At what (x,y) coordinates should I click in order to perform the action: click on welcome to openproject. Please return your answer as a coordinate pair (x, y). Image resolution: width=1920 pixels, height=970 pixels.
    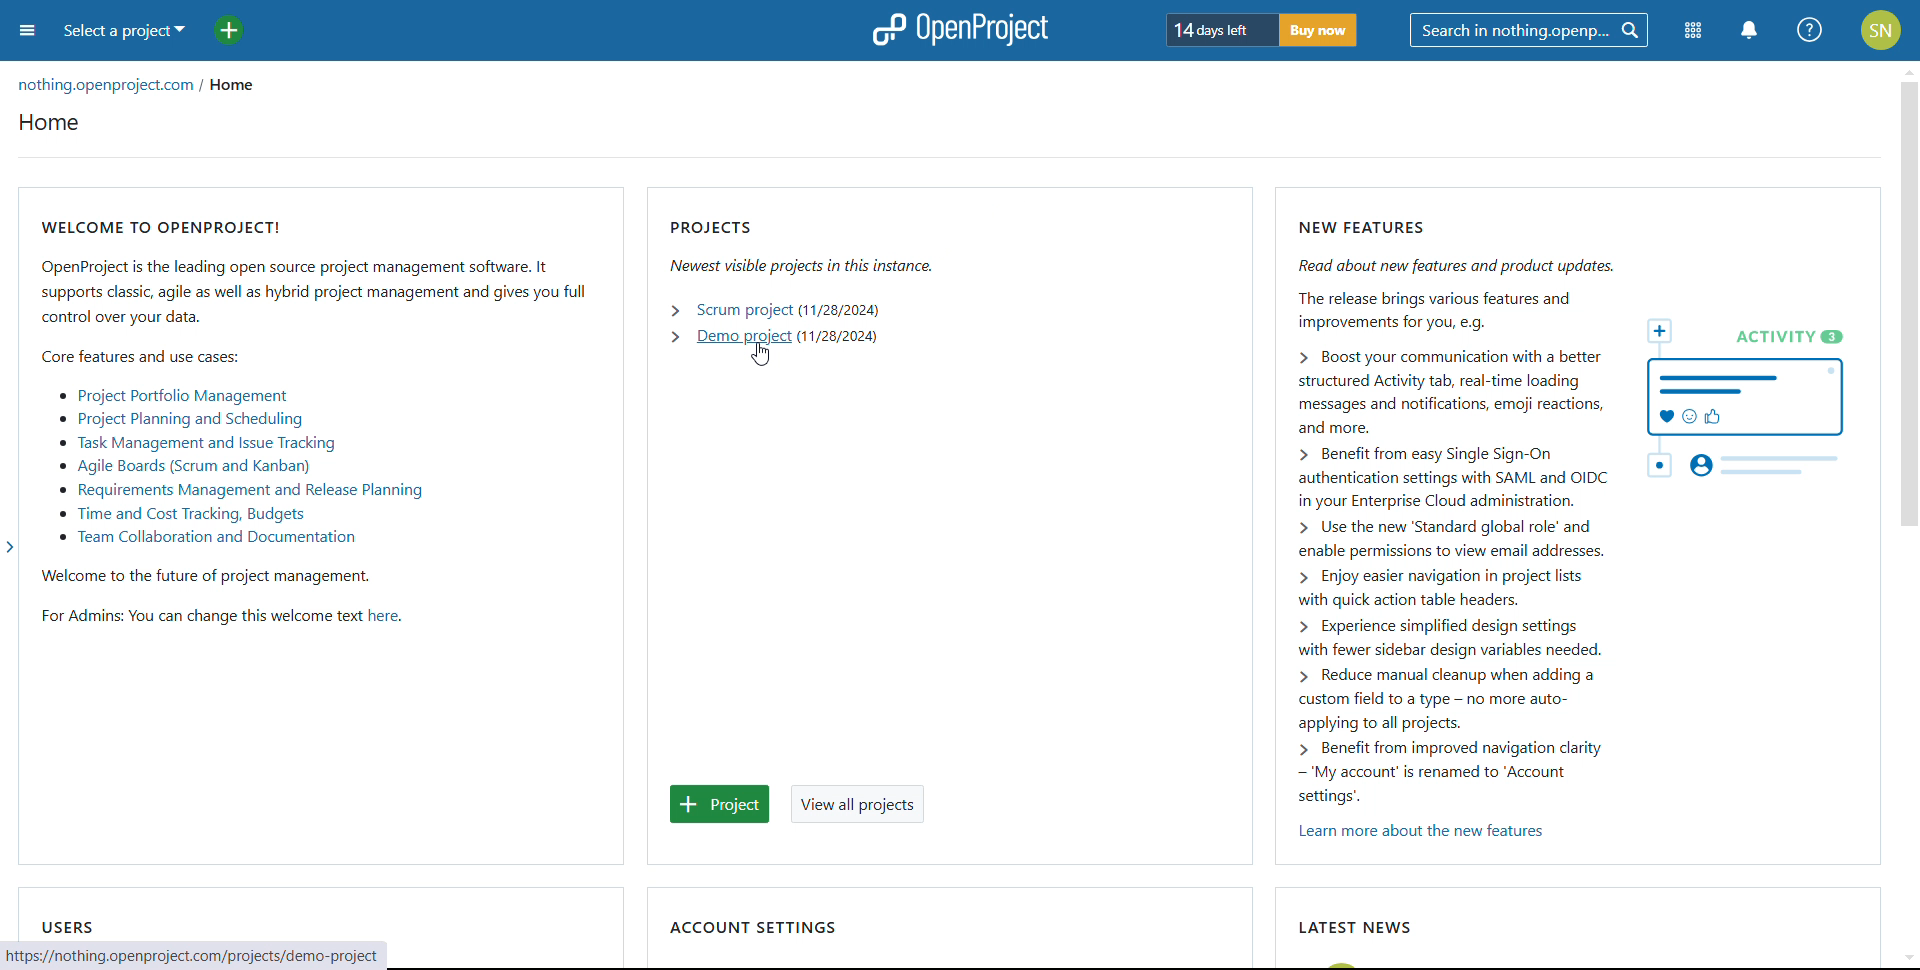
    Looking at the image, I should click on (316, 422).